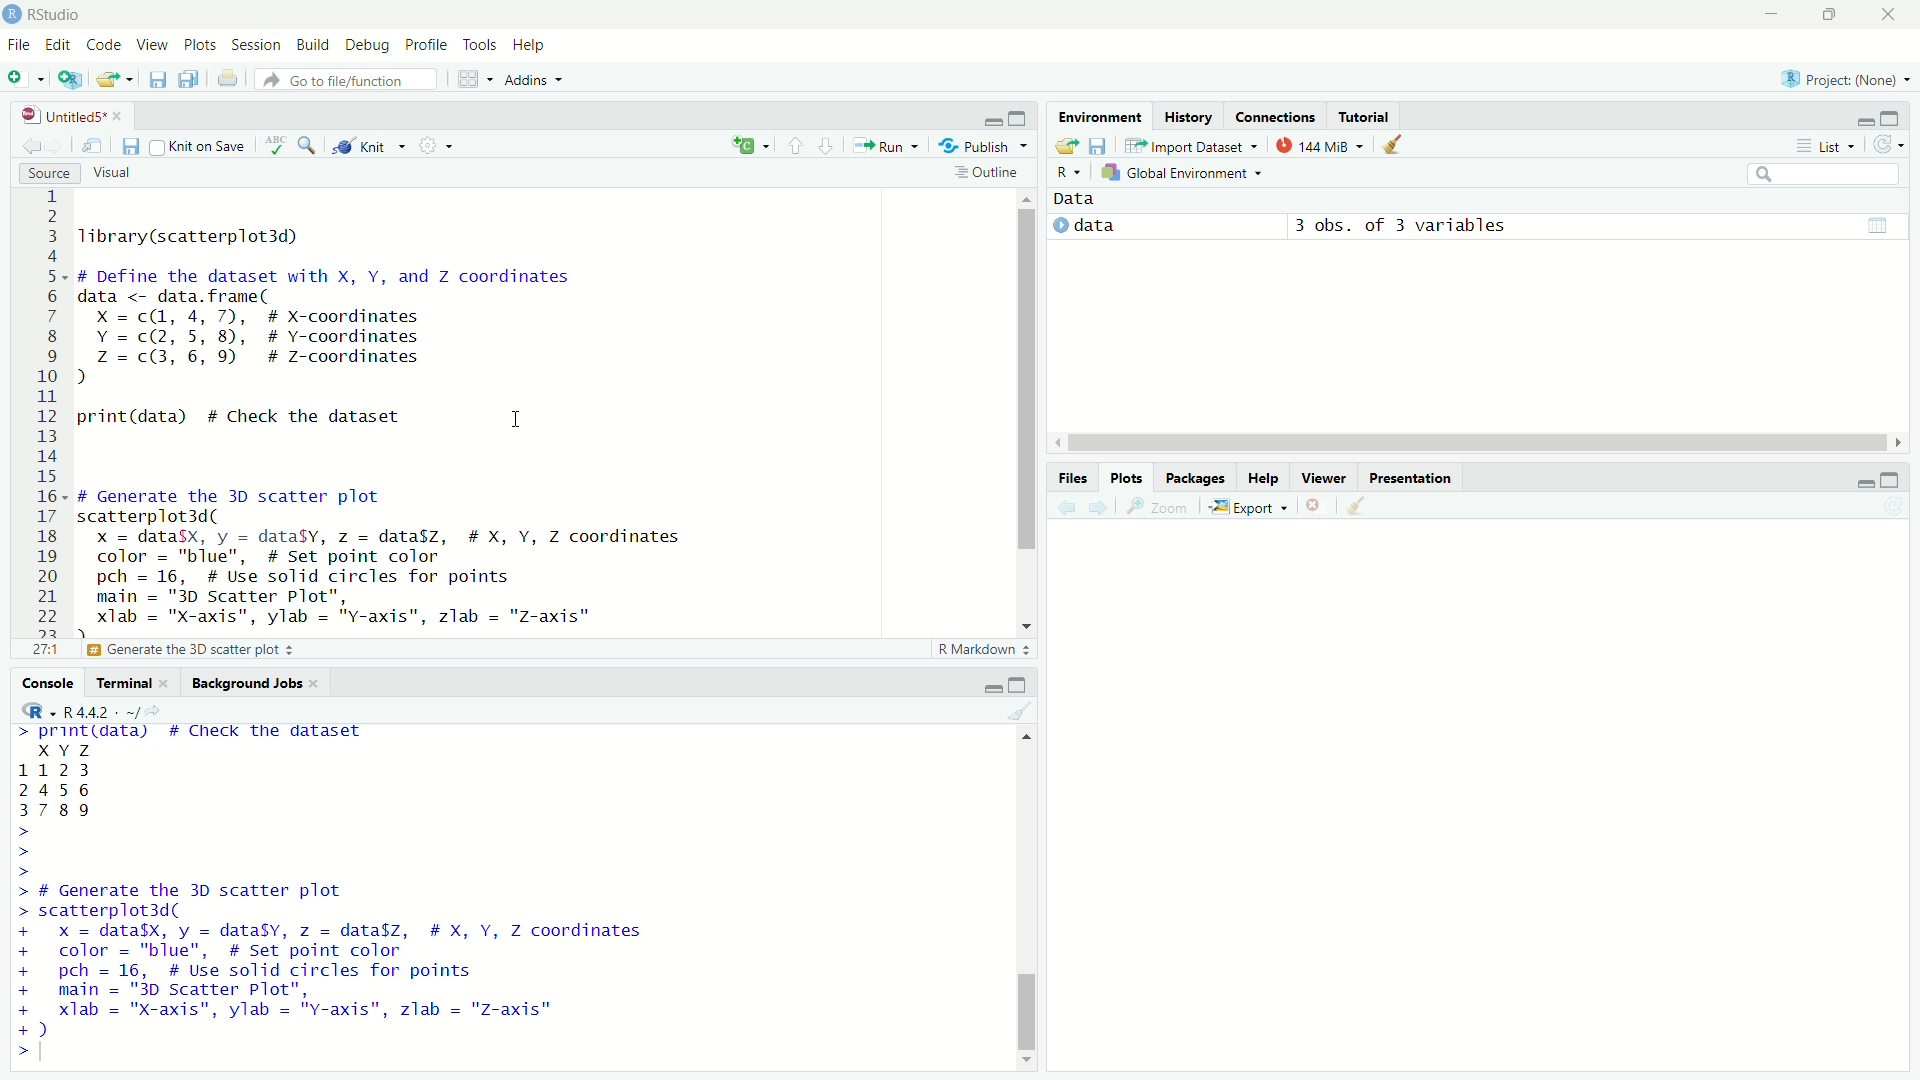  I want to click on List, so click(1830, 144).